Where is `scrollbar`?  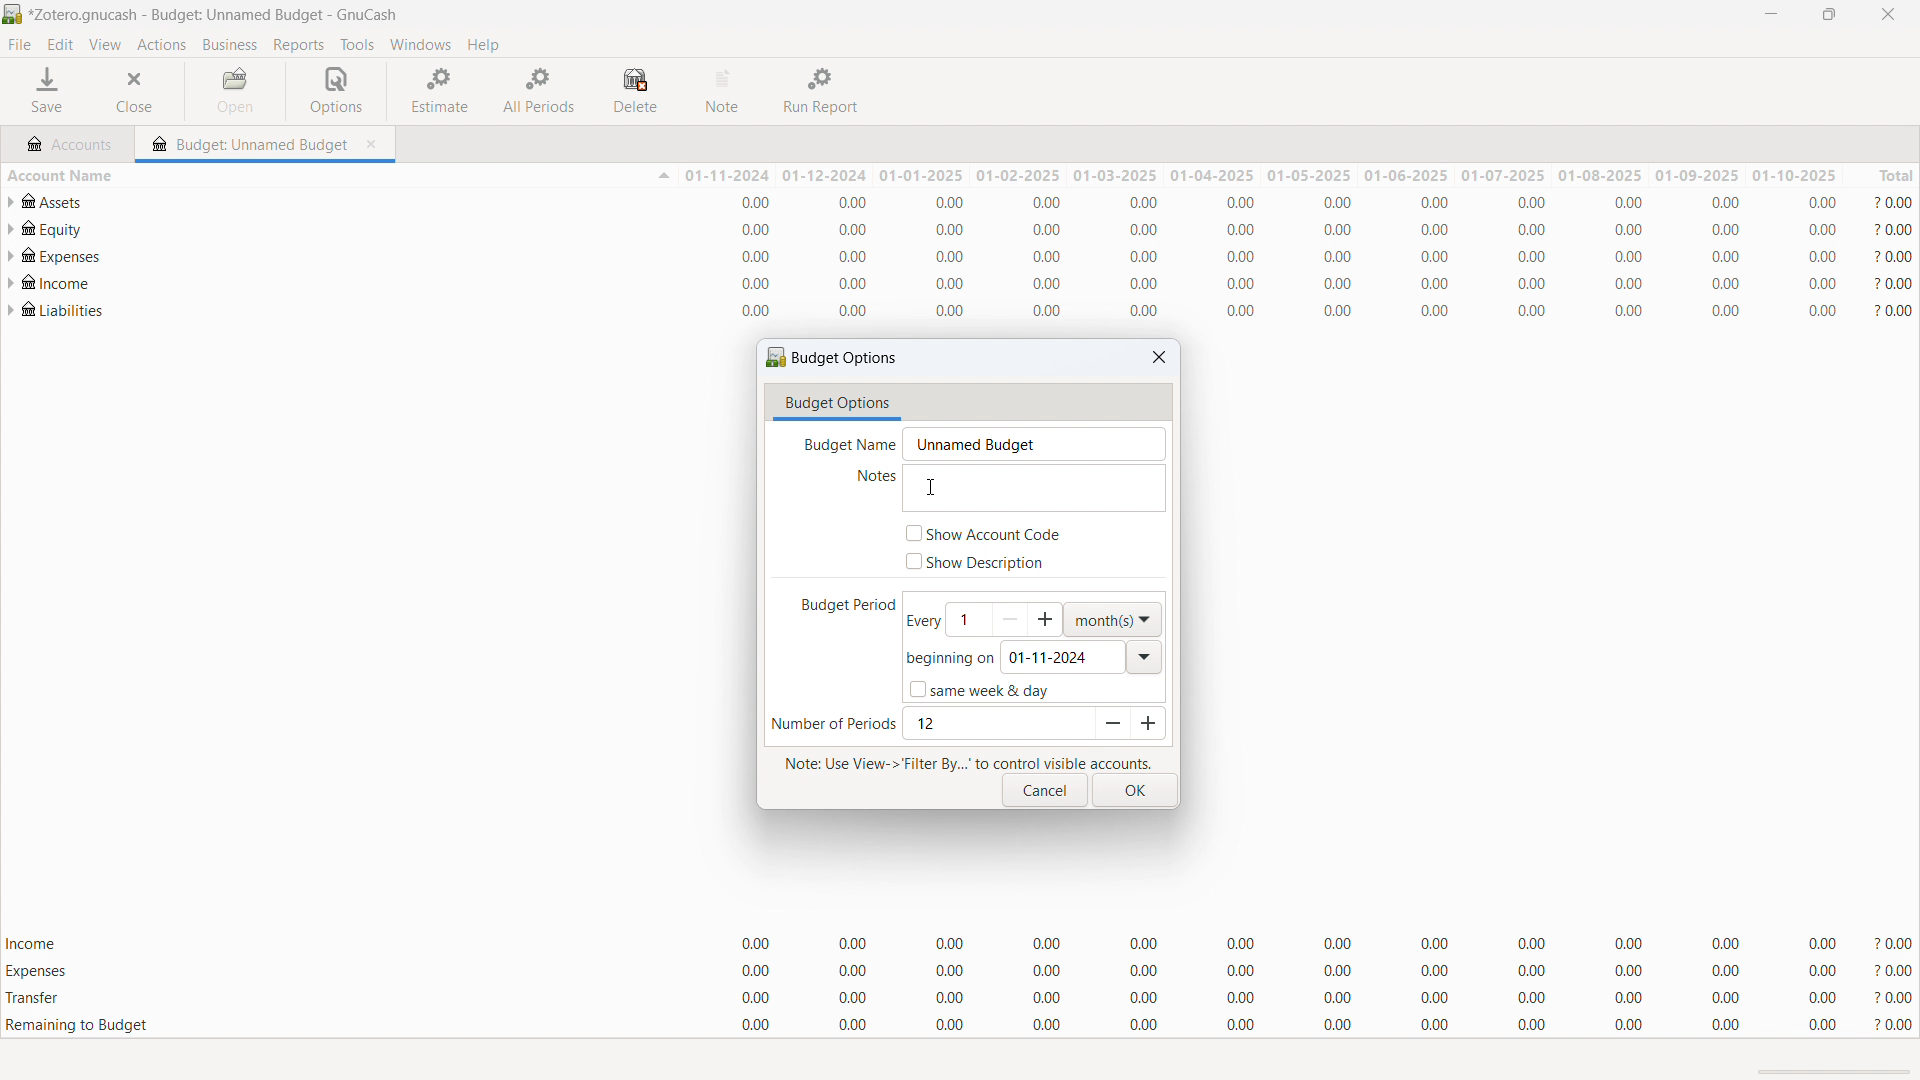
scrollbar is located at coordinates (1836, 1073).